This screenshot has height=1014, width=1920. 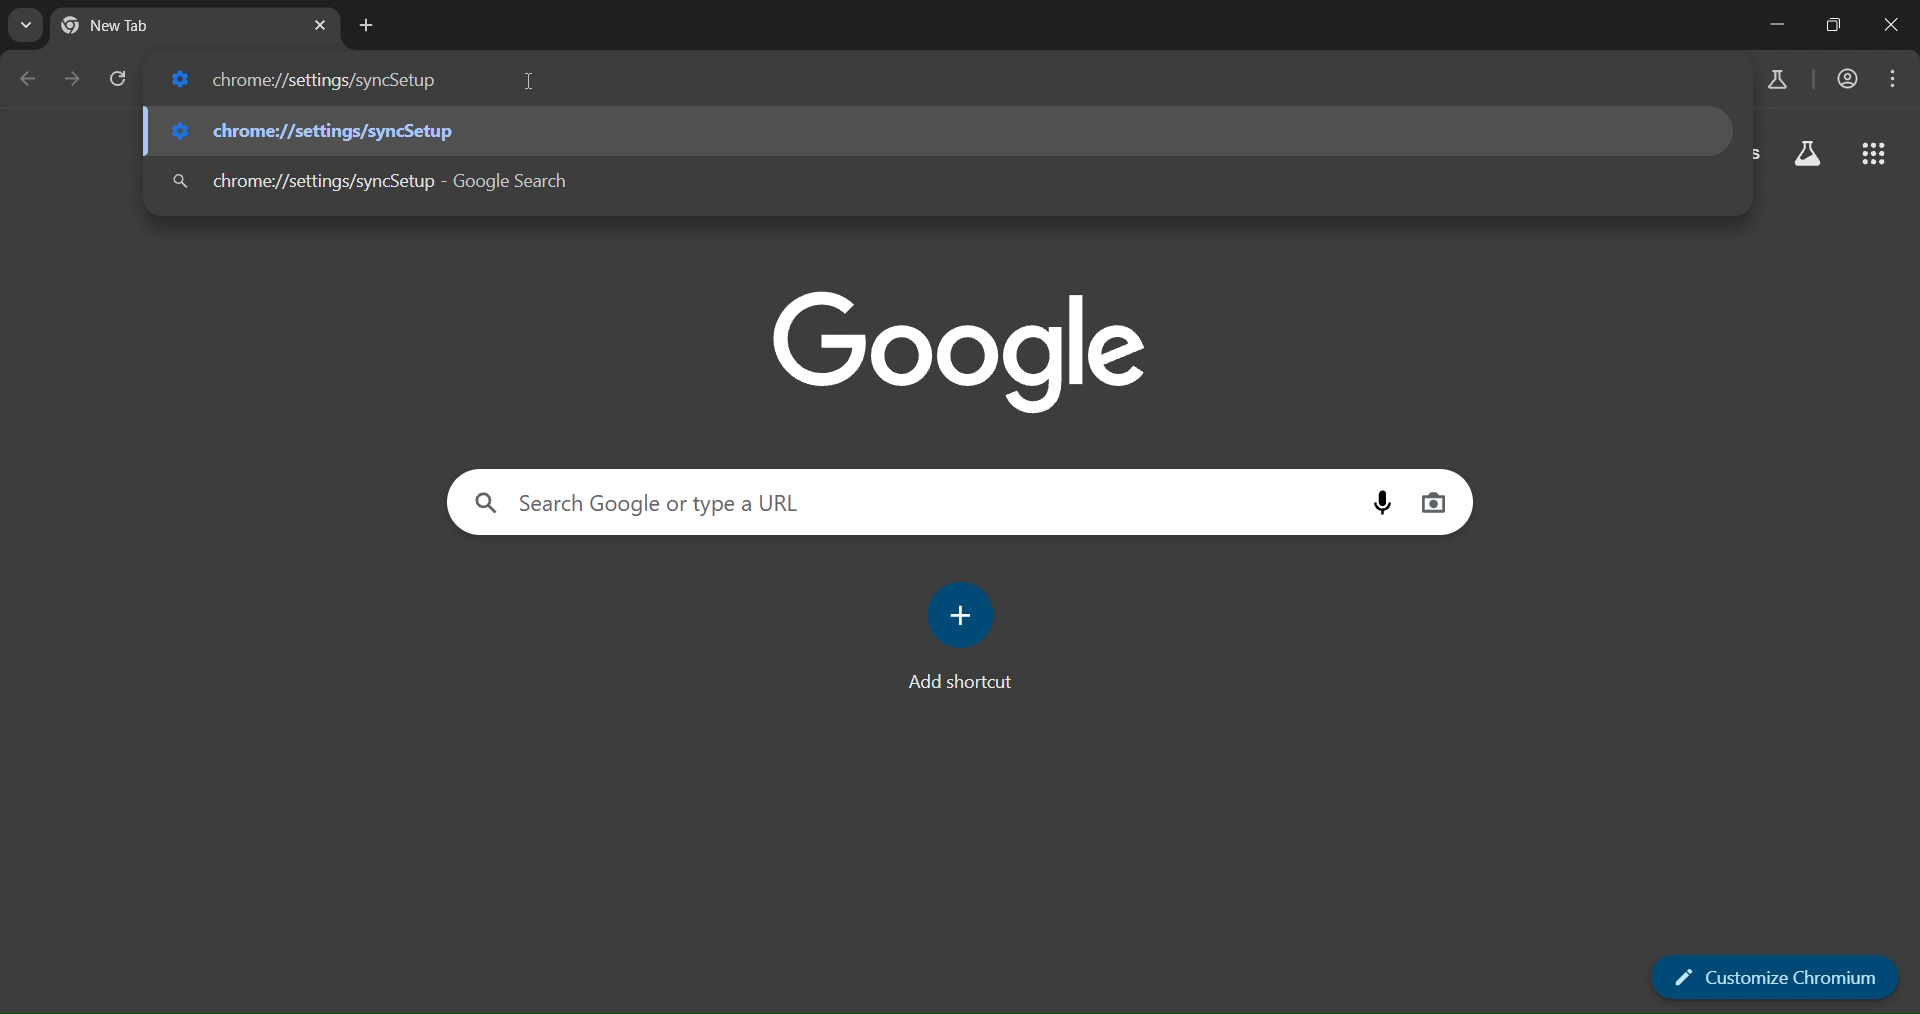 What do you see at coordinates (1385, 505) in the screenshot?
I see `voice search` at bounding box center [1385, 505].